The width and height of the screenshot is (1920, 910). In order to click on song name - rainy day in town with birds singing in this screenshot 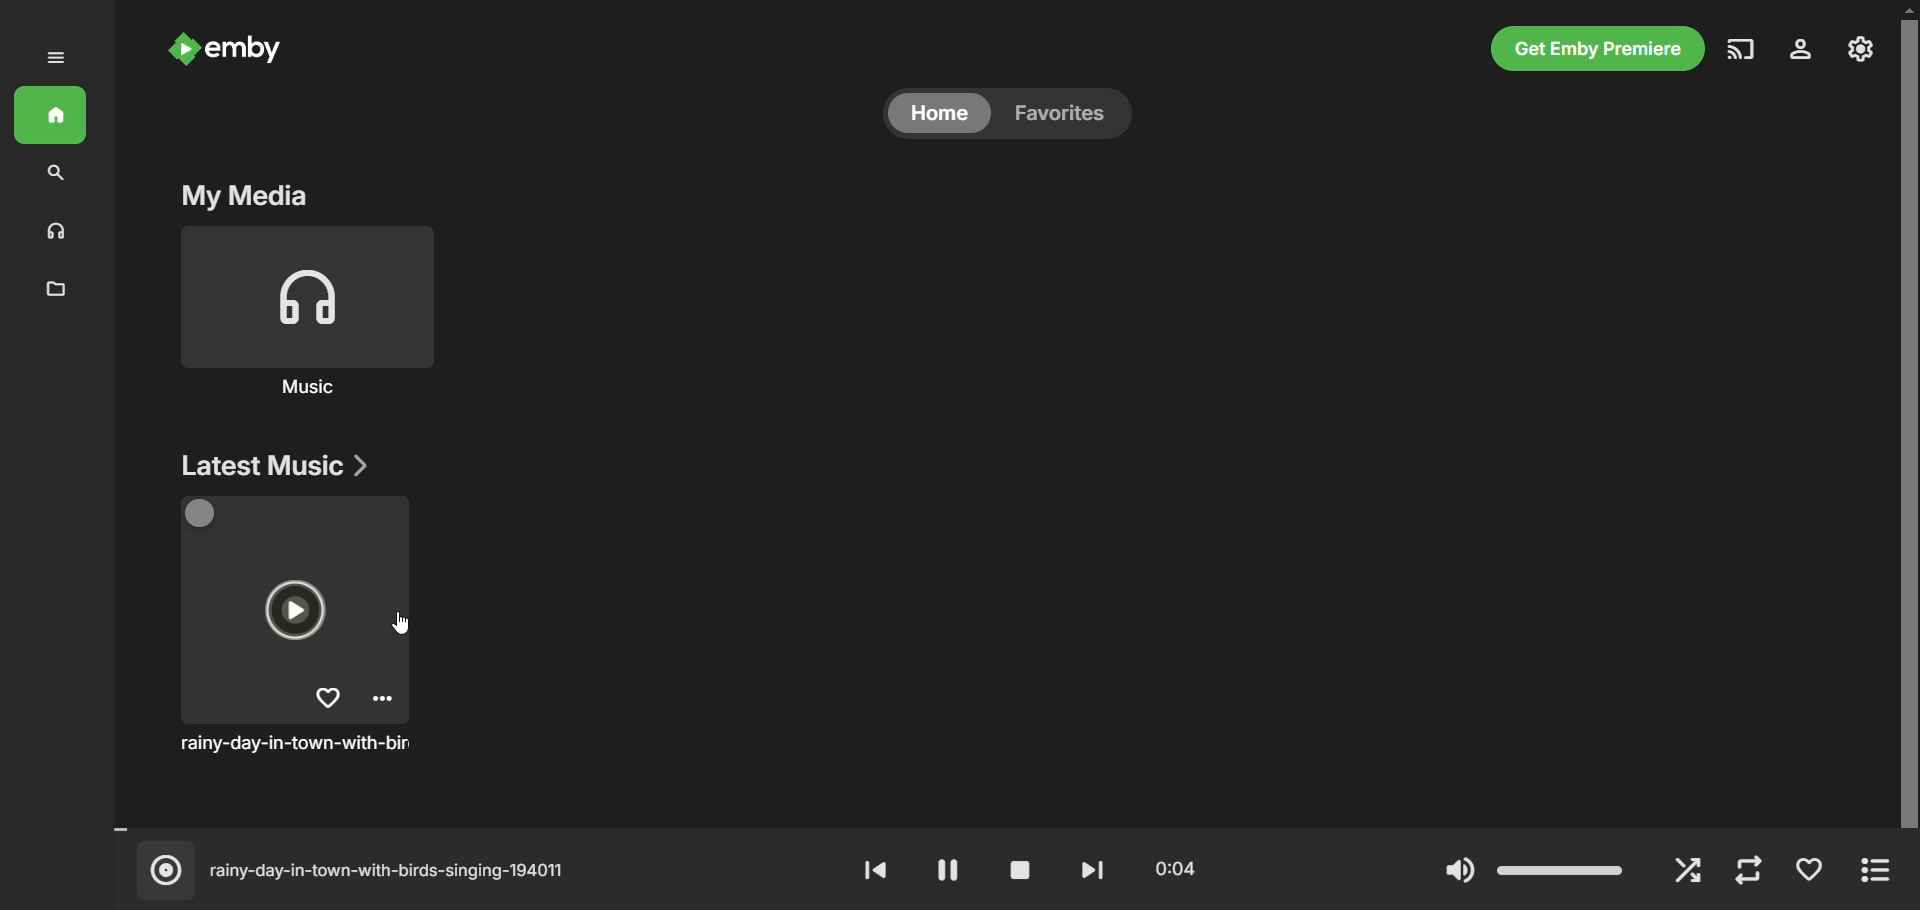, I will do `click(299, 745)`.